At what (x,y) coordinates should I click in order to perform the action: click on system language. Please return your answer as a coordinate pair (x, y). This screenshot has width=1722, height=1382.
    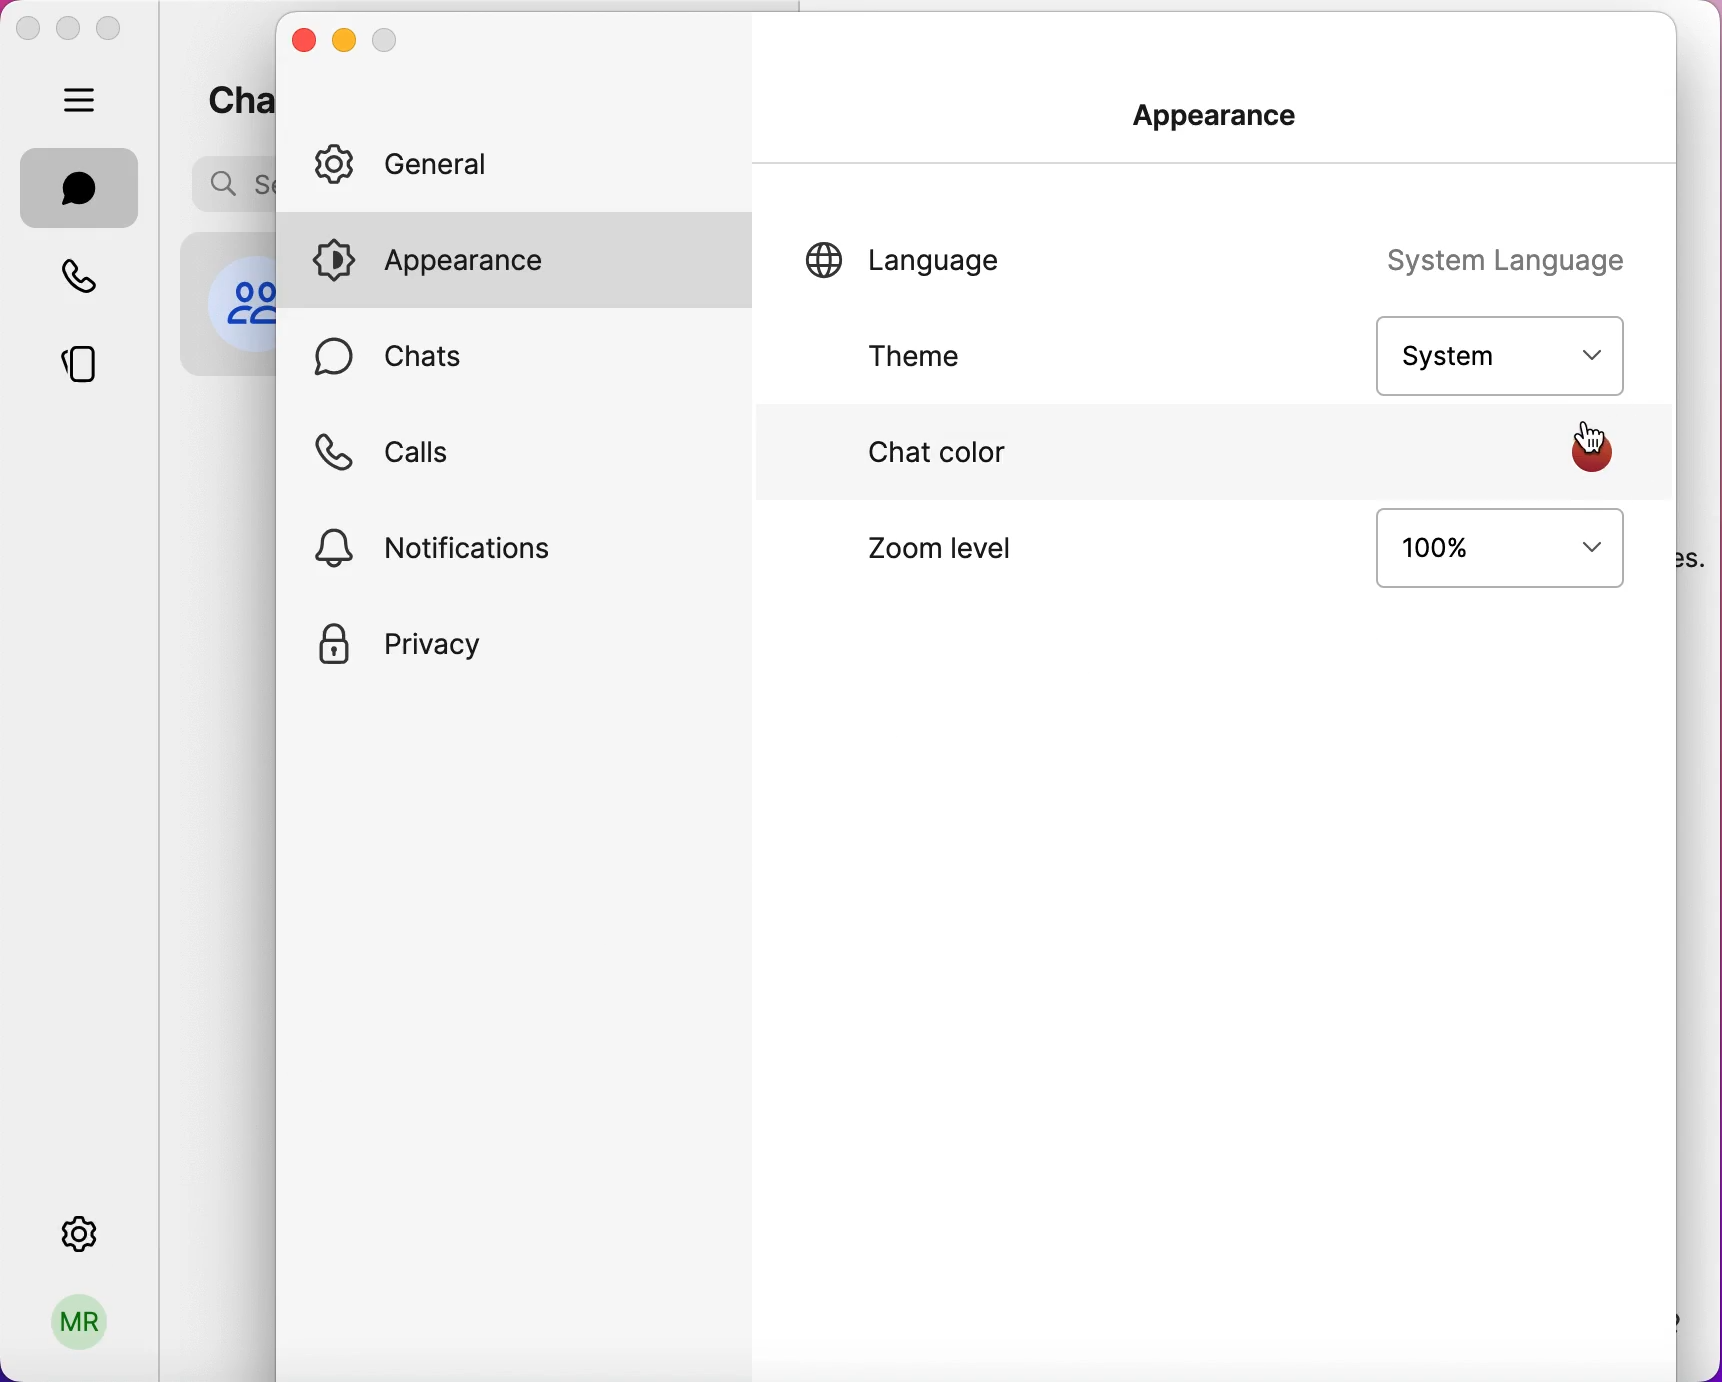
    Looking at the image, I should click on (1514, 262).